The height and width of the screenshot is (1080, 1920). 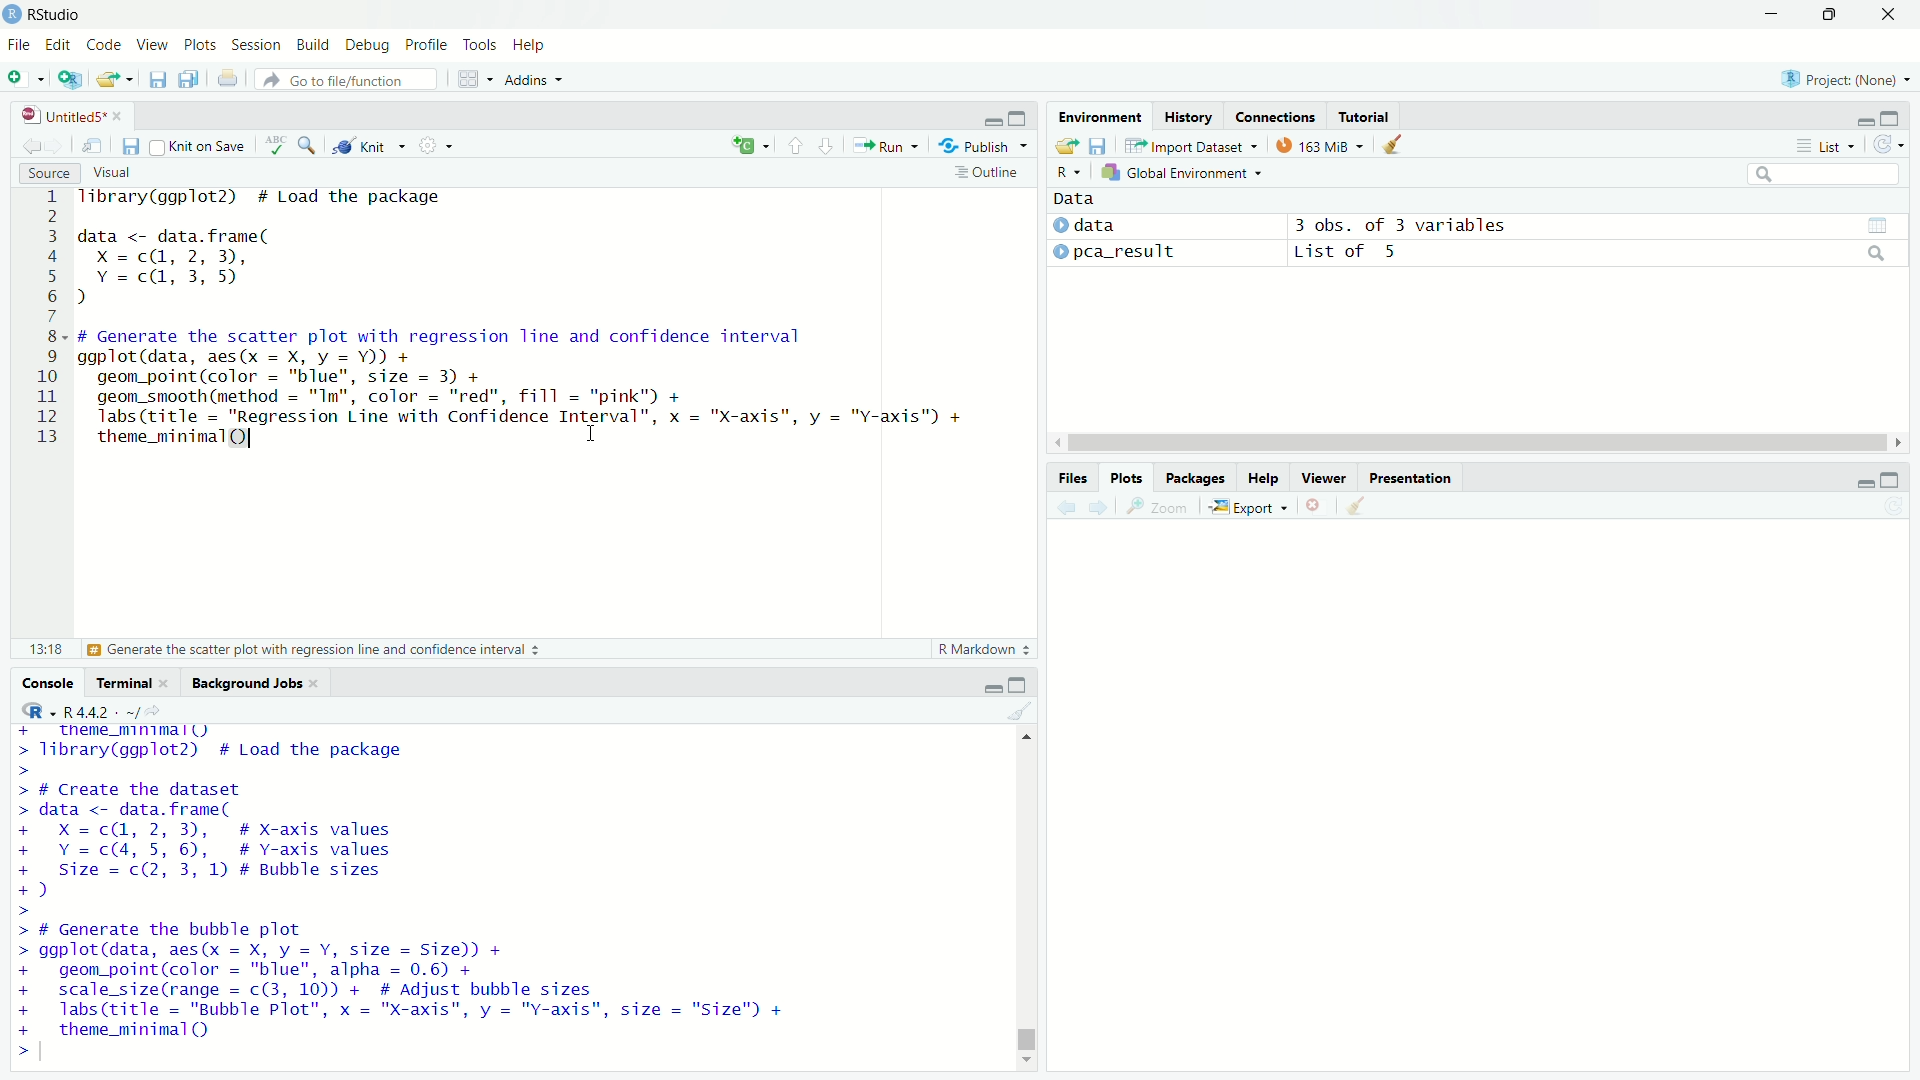 What do you see at coordinates (46, 649) in the screenshot?
I see `13:18` at bounding box center [46, 649].